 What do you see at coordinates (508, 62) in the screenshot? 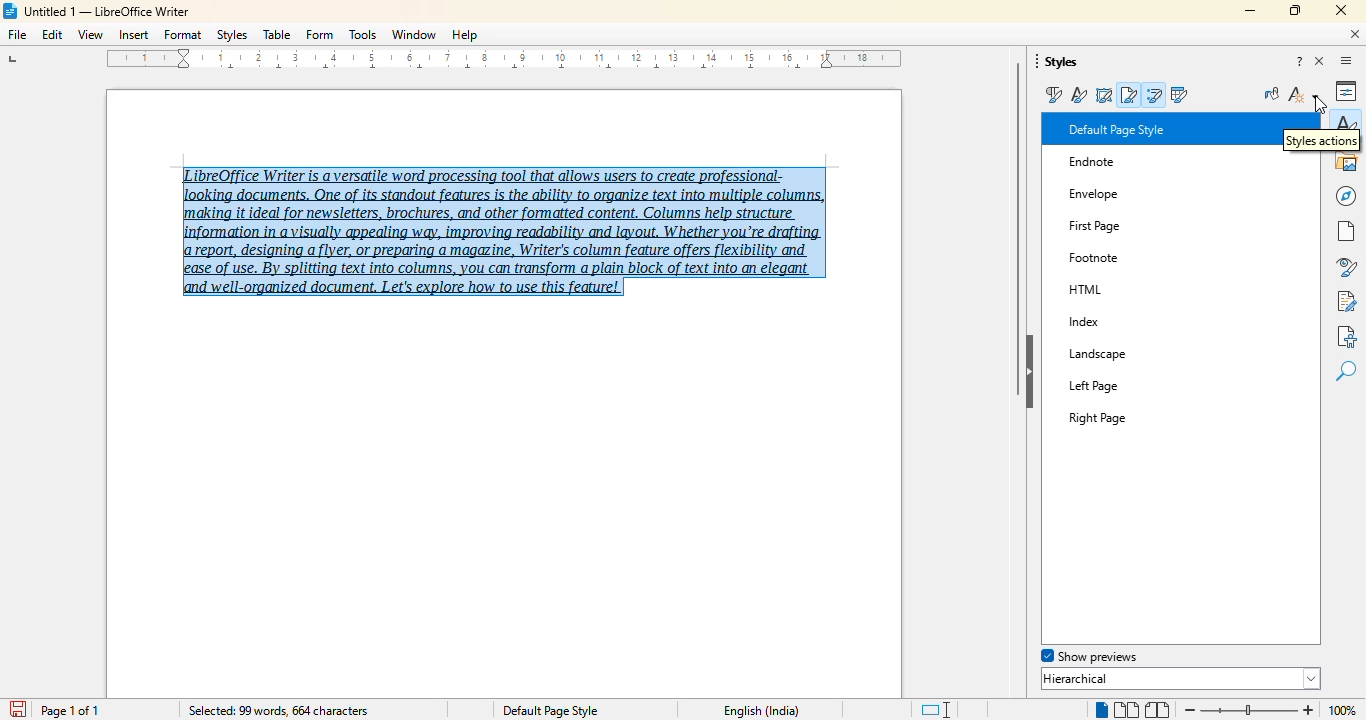
I see `ruler` at bounding box center [508, 62].